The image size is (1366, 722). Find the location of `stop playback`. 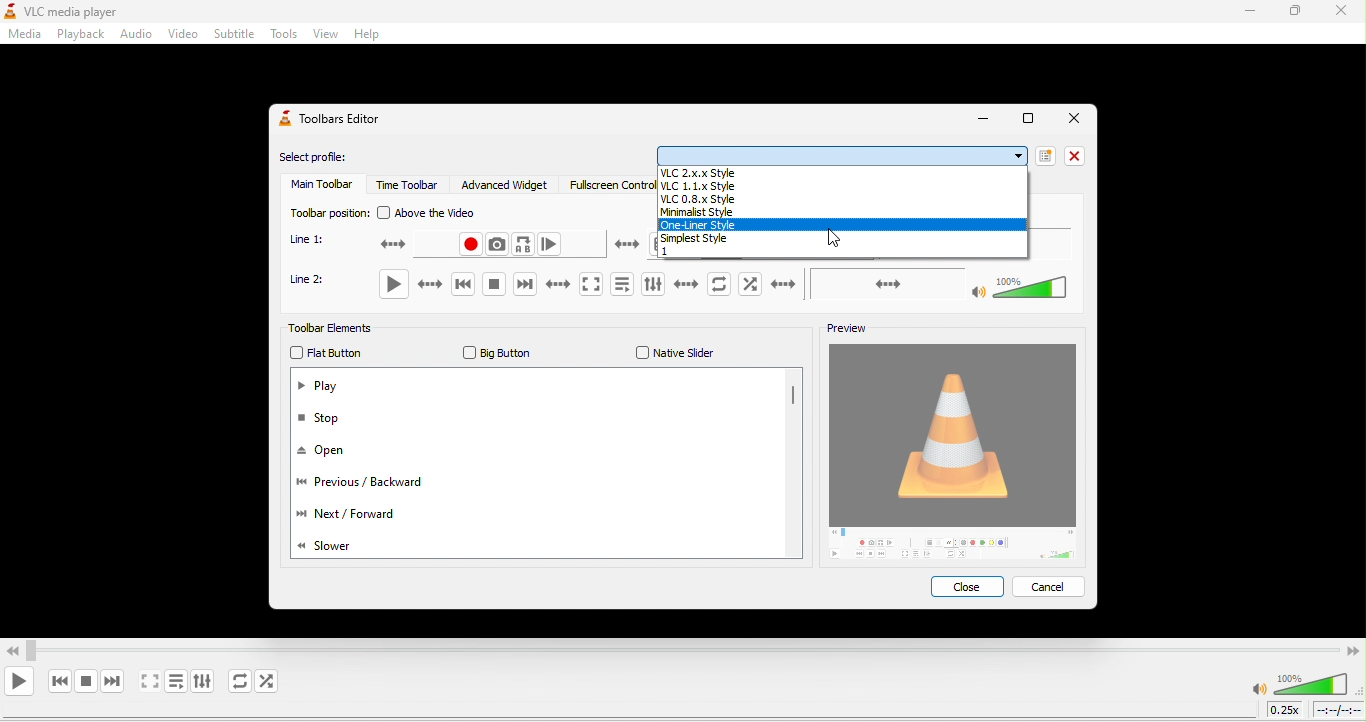

stop playback is located at coordinates (87, 680).